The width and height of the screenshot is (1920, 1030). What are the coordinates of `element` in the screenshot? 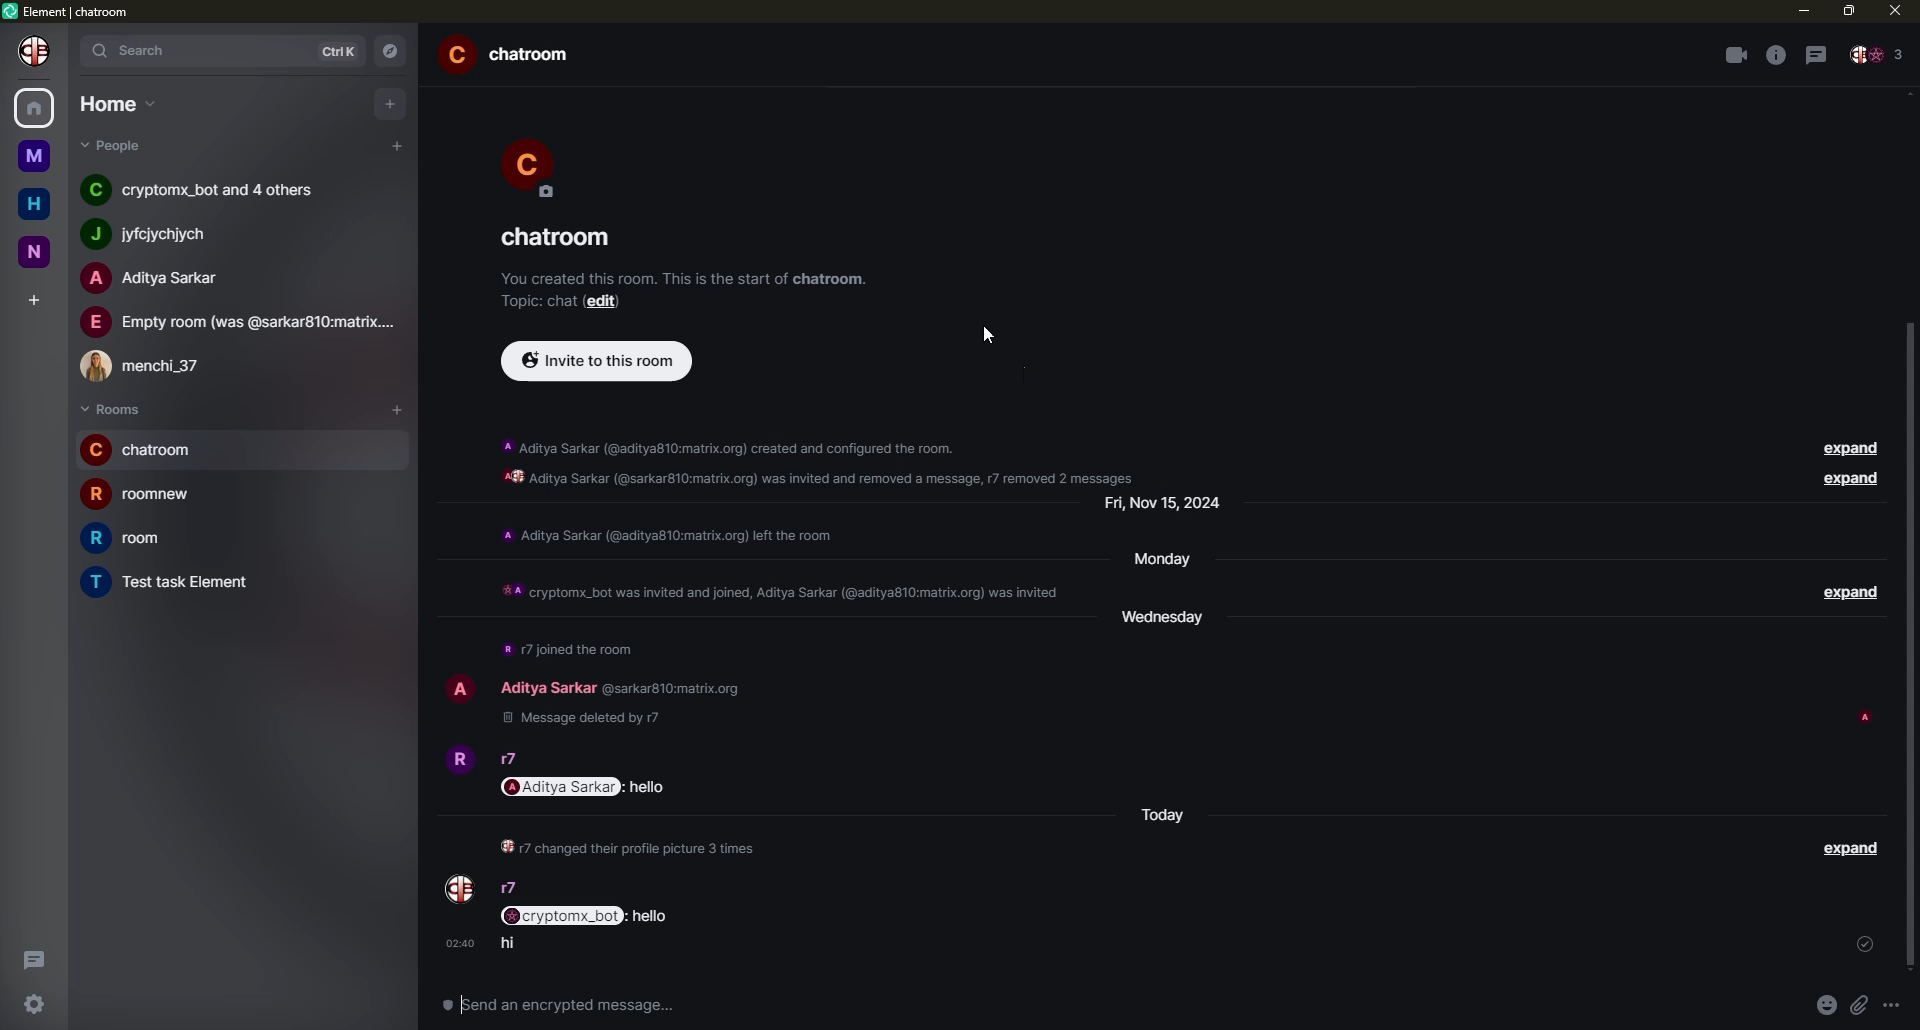 It's located at (70, 10).